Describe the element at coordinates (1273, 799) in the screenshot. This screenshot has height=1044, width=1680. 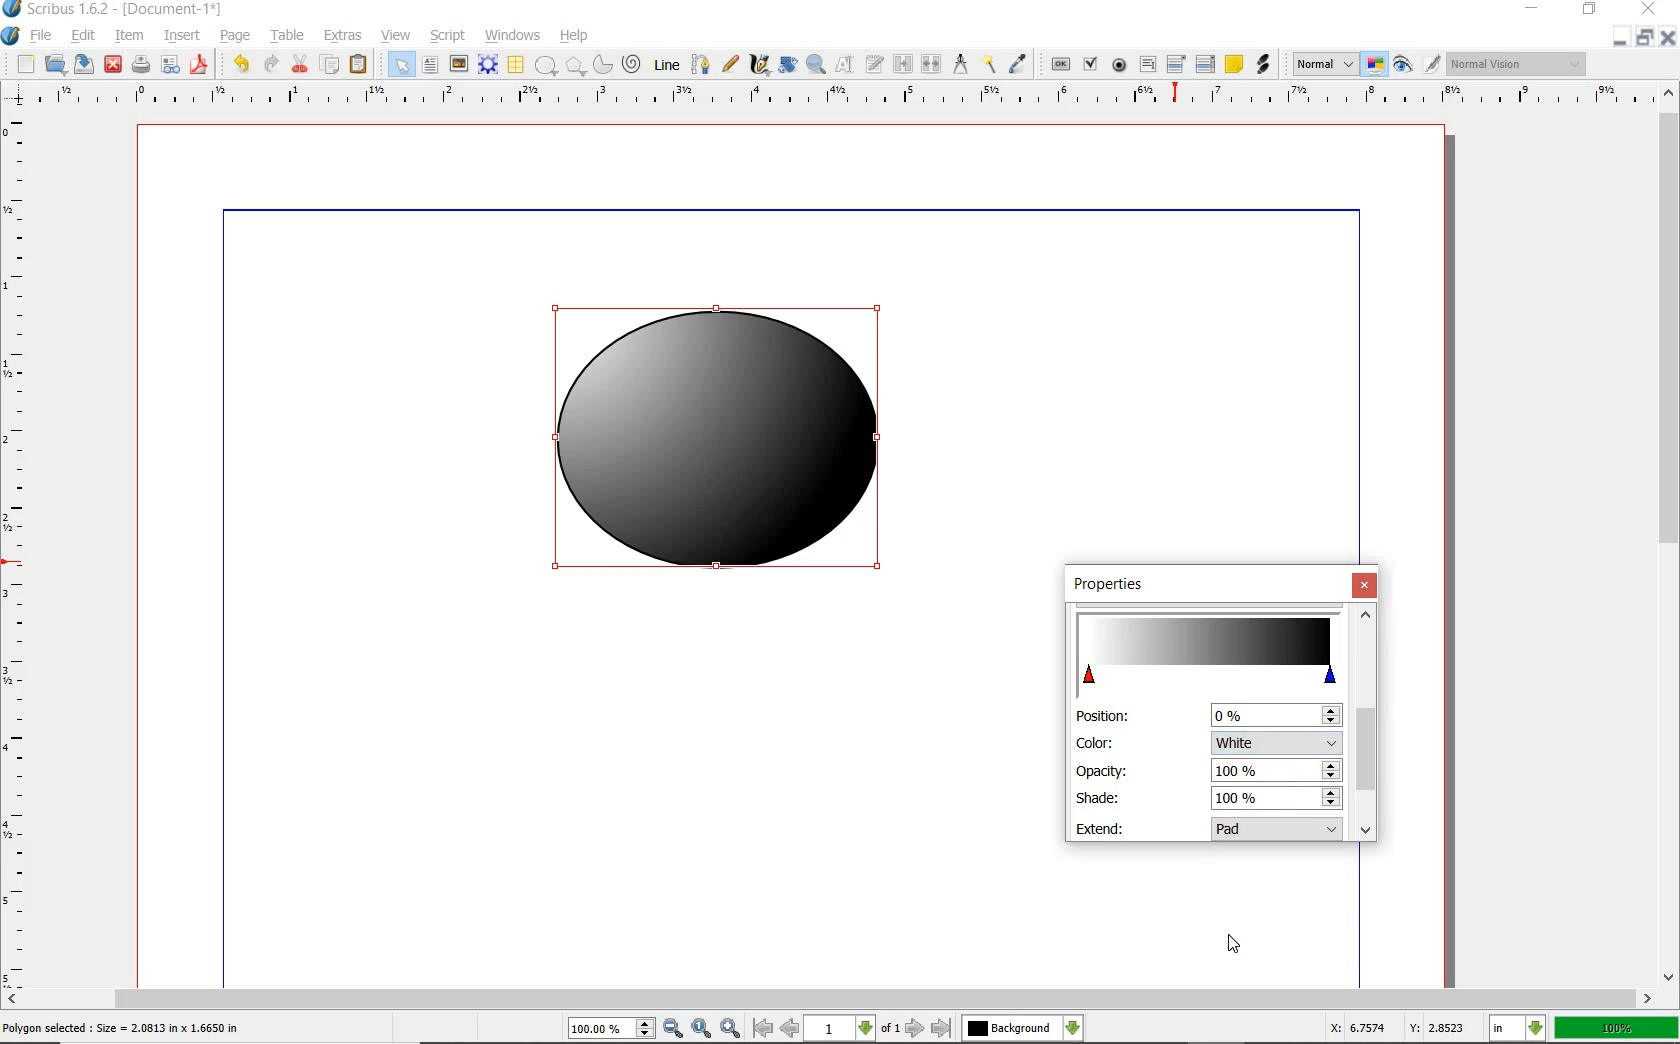
I see `shade` at that location.